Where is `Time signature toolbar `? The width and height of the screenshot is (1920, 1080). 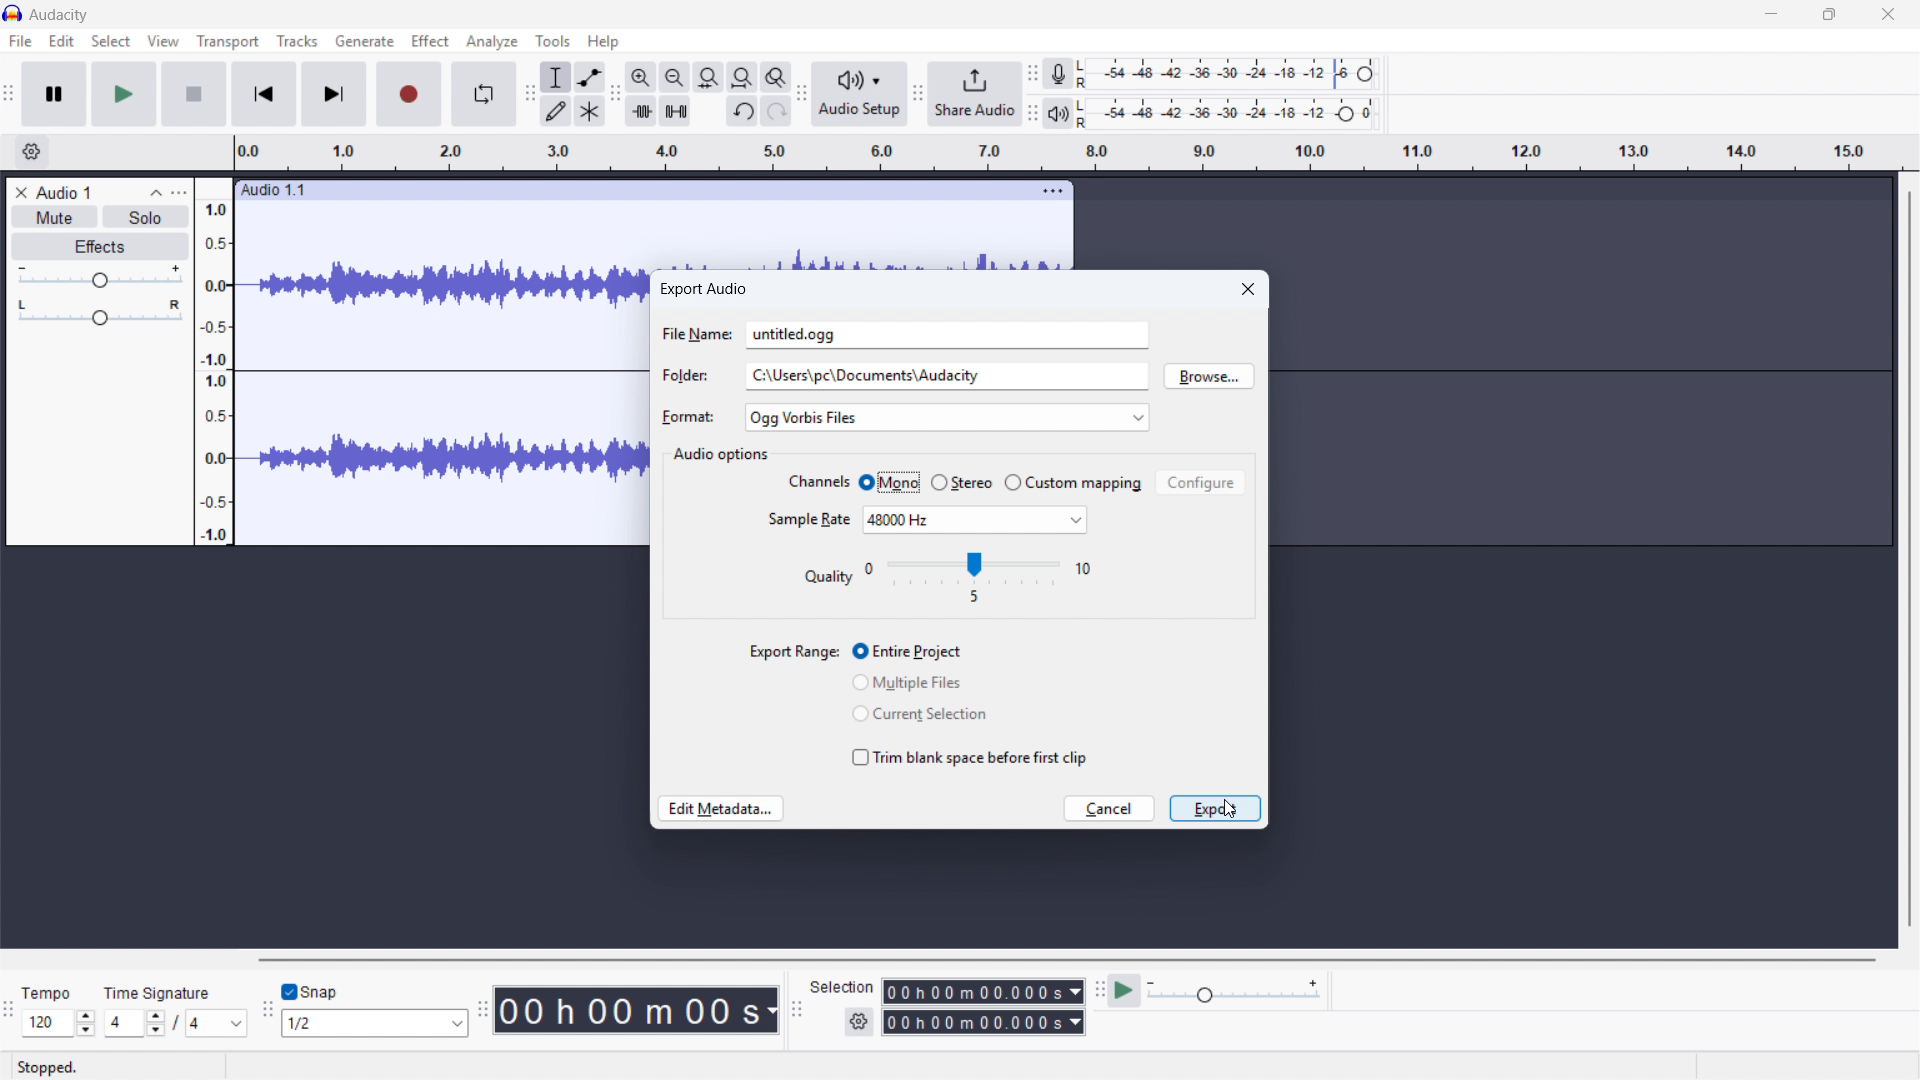
Time signature toolbar  is located at coordinates (9, 1013).